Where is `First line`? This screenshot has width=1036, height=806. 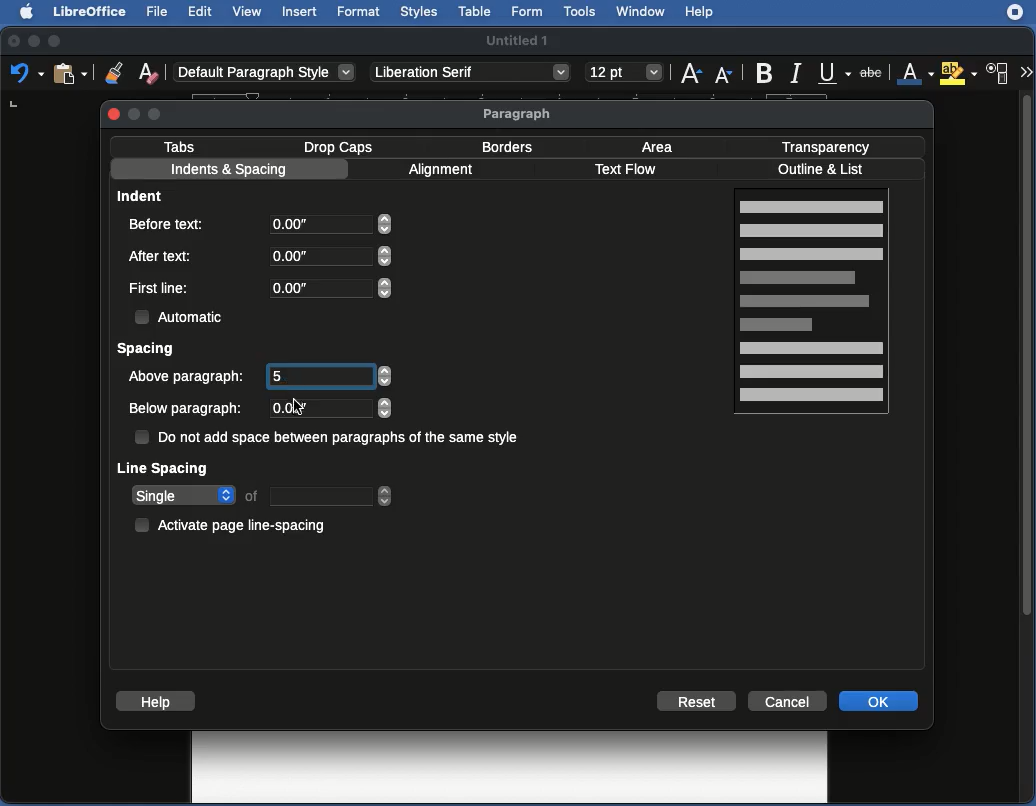
First line is located at coordinates (161, 289).